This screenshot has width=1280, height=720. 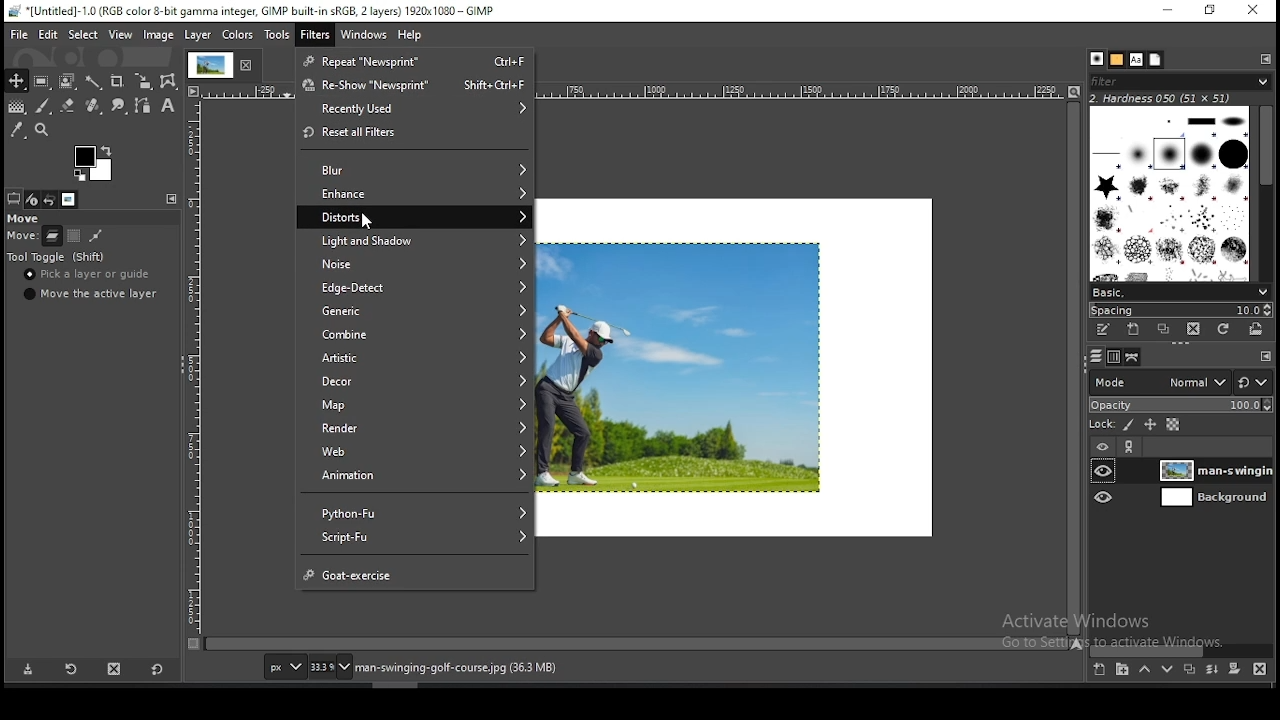 I want to click on tab, so click(x=225, y=66).